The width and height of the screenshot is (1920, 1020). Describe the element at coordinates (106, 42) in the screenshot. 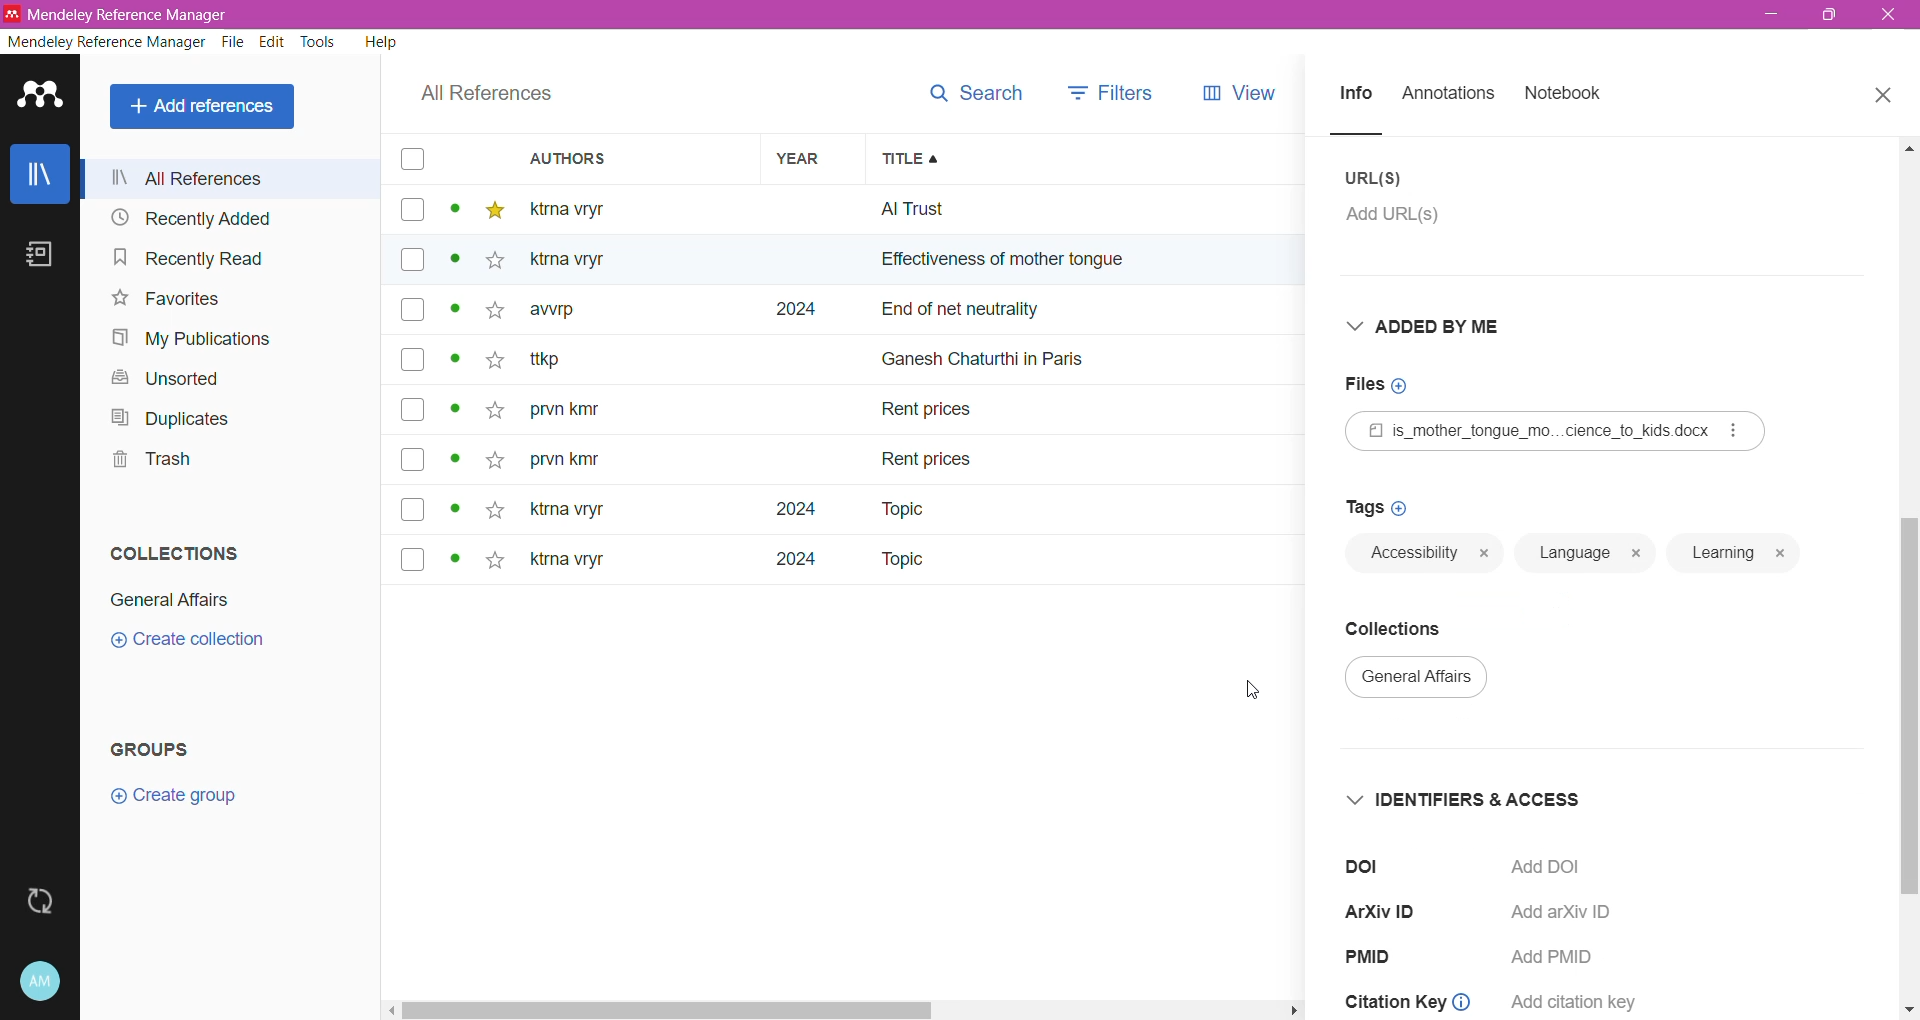

I see `Mendeley Reference Manager` at that location.